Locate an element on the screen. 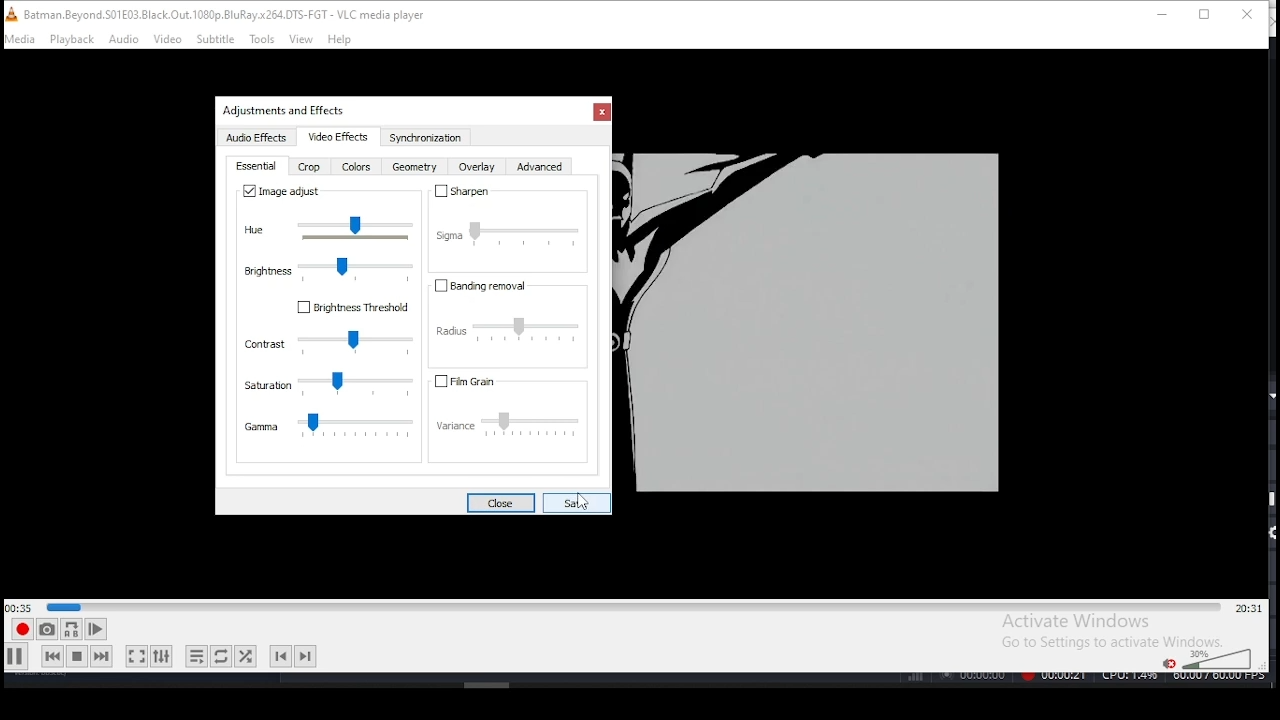  help is located at coordinates (339, 39).